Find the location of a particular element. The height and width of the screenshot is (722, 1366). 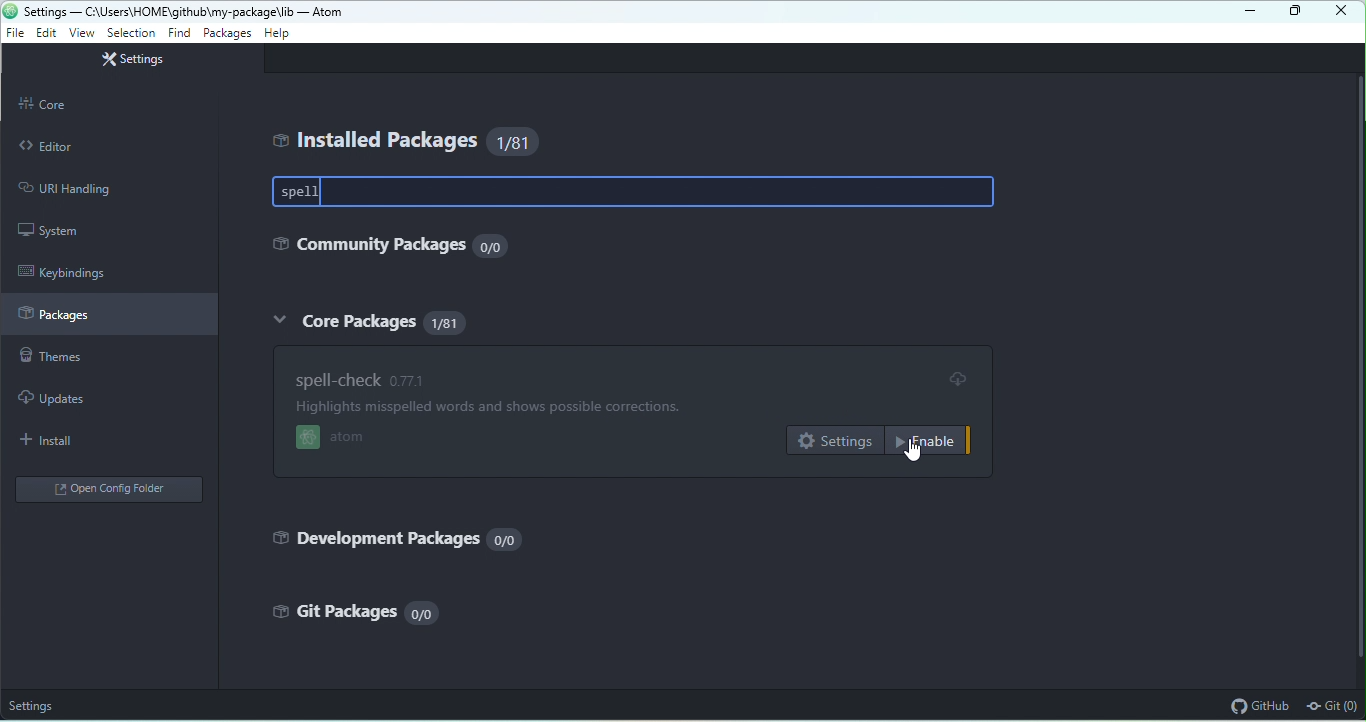

file is located at coordinates (15, 34).